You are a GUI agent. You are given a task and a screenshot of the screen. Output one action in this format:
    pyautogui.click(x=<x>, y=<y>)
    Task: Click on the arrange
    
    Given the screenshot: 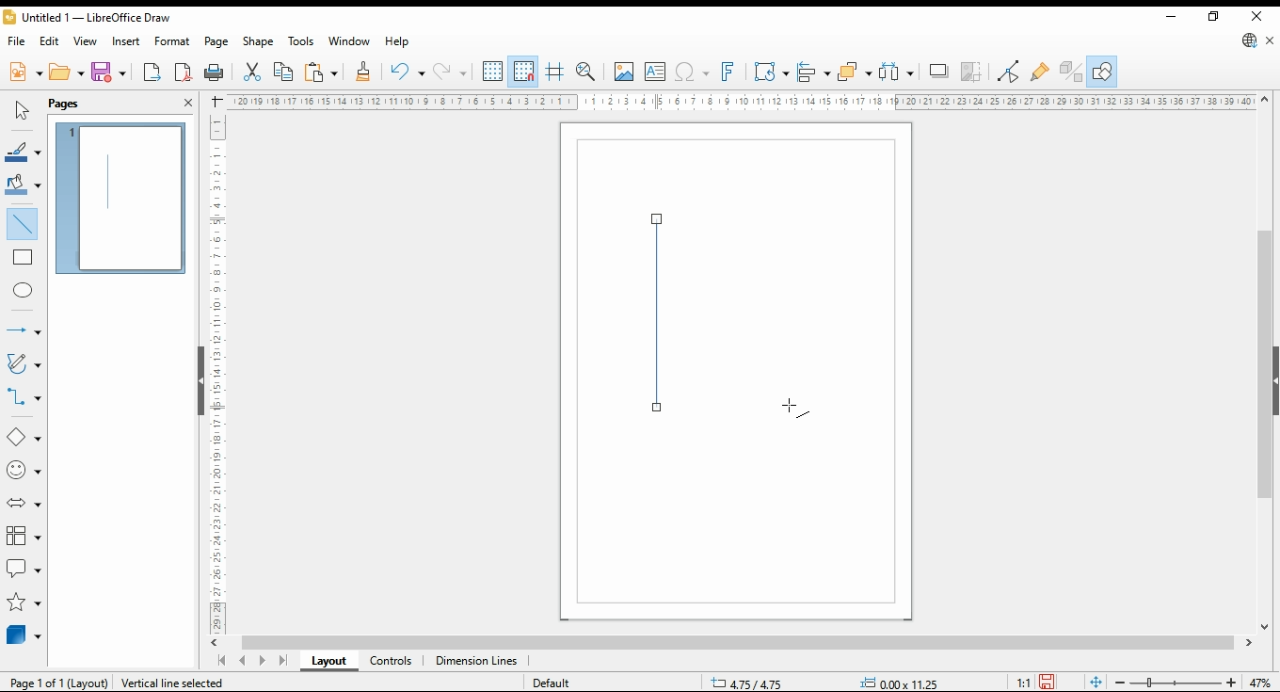 What is the action you would take?
    pyautogui.click(x=854, y=71)
    